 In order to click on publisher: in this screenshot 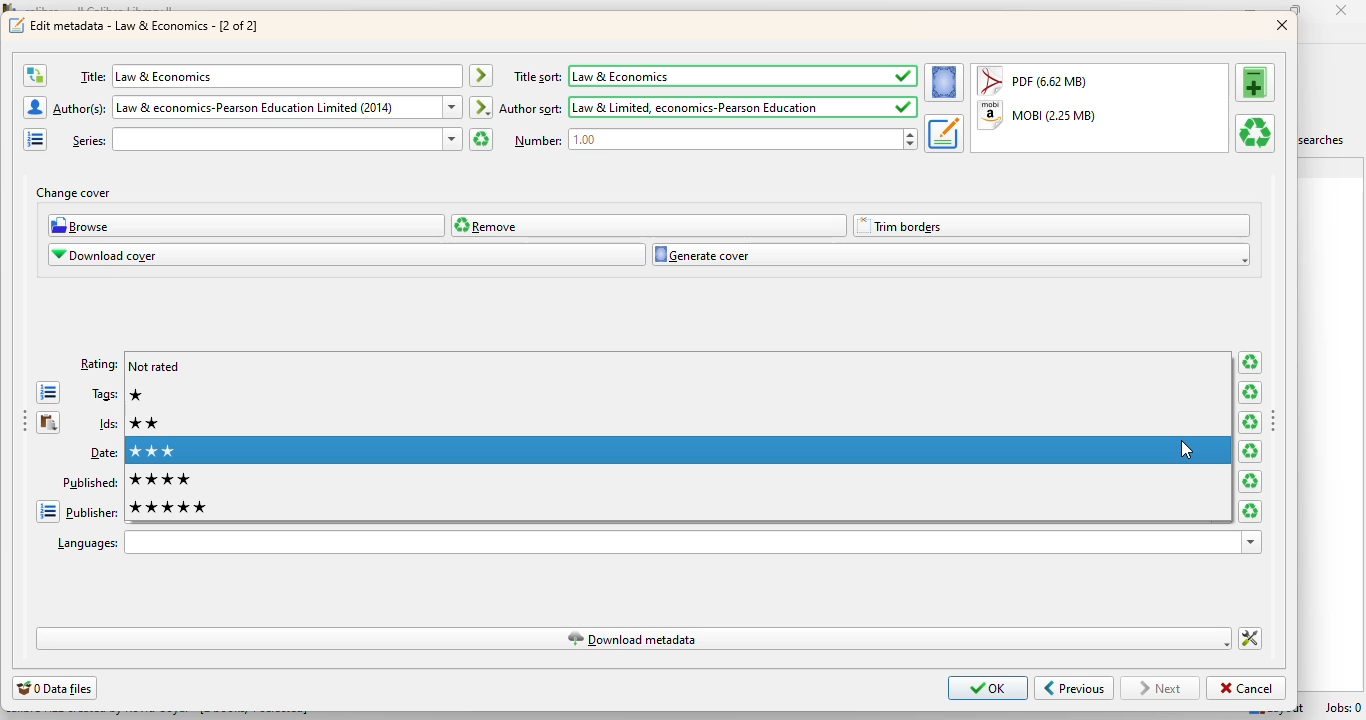, I will do `click(91, 513)`.